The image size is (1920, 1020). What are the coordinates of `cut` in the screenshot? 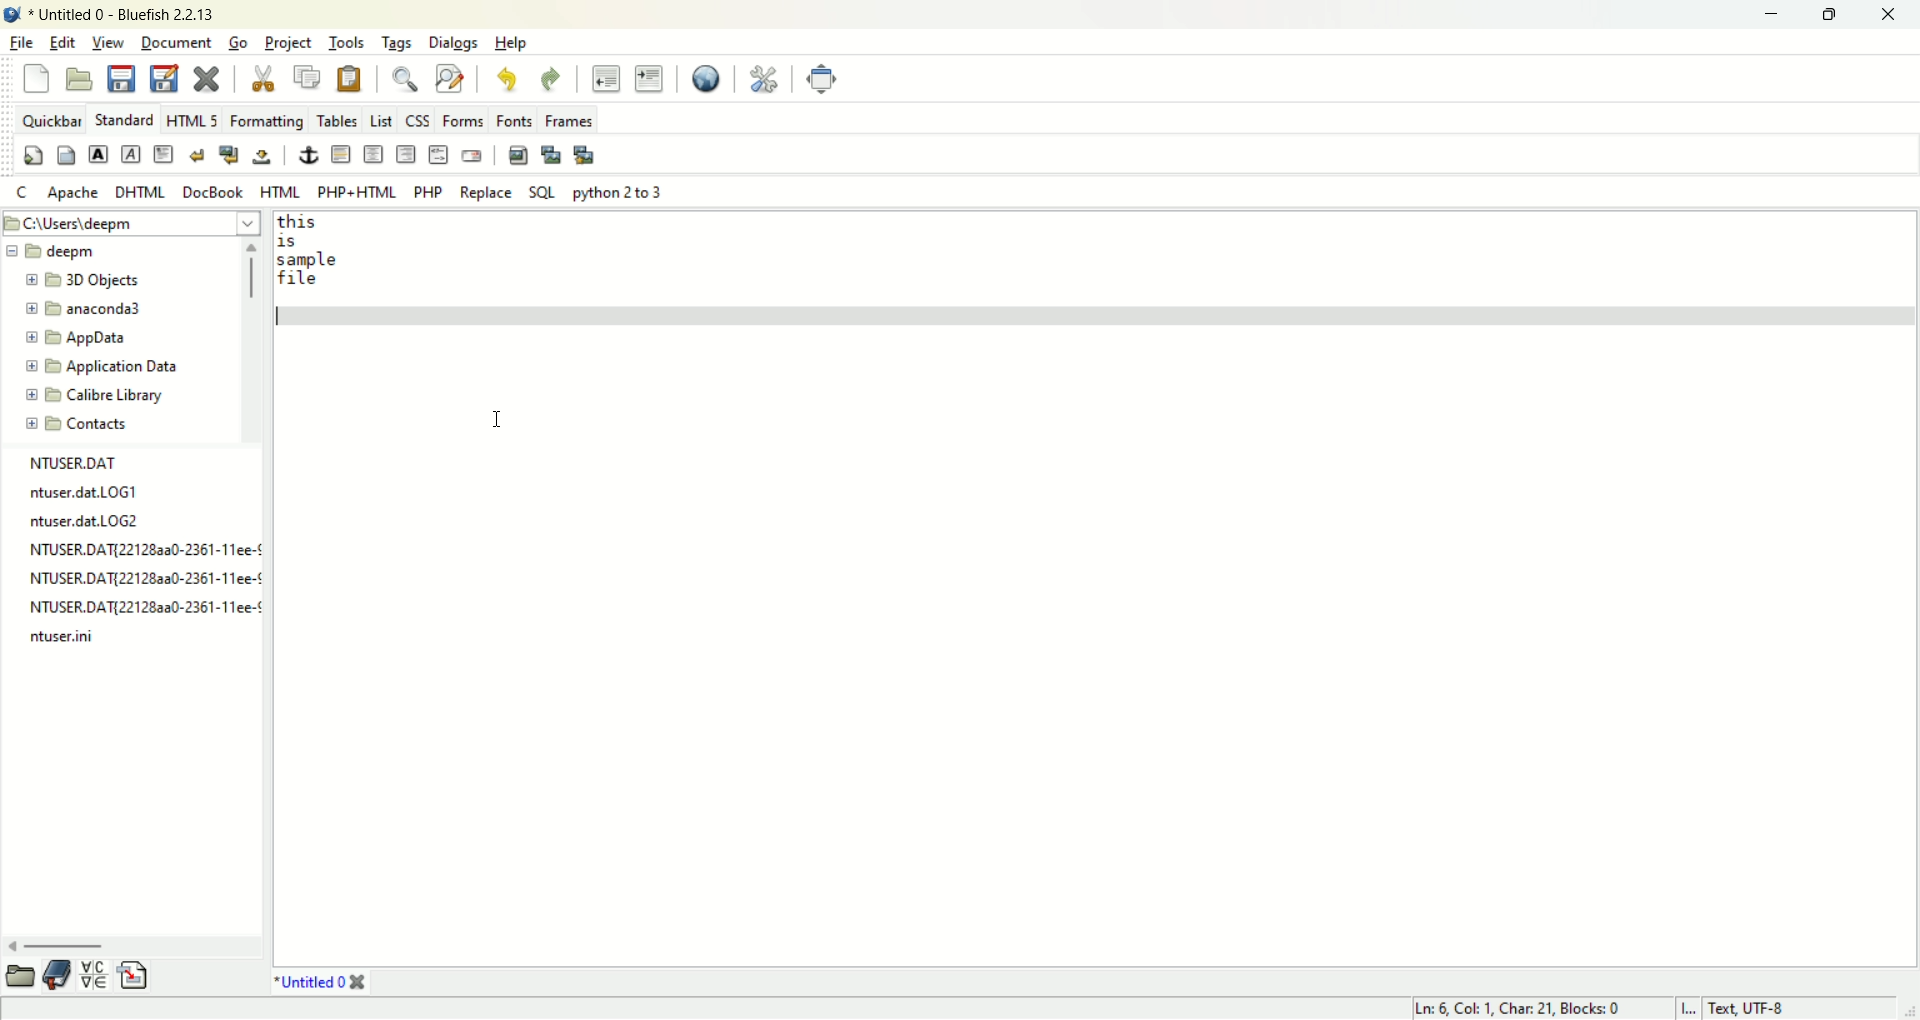 It's located at (269, 78).